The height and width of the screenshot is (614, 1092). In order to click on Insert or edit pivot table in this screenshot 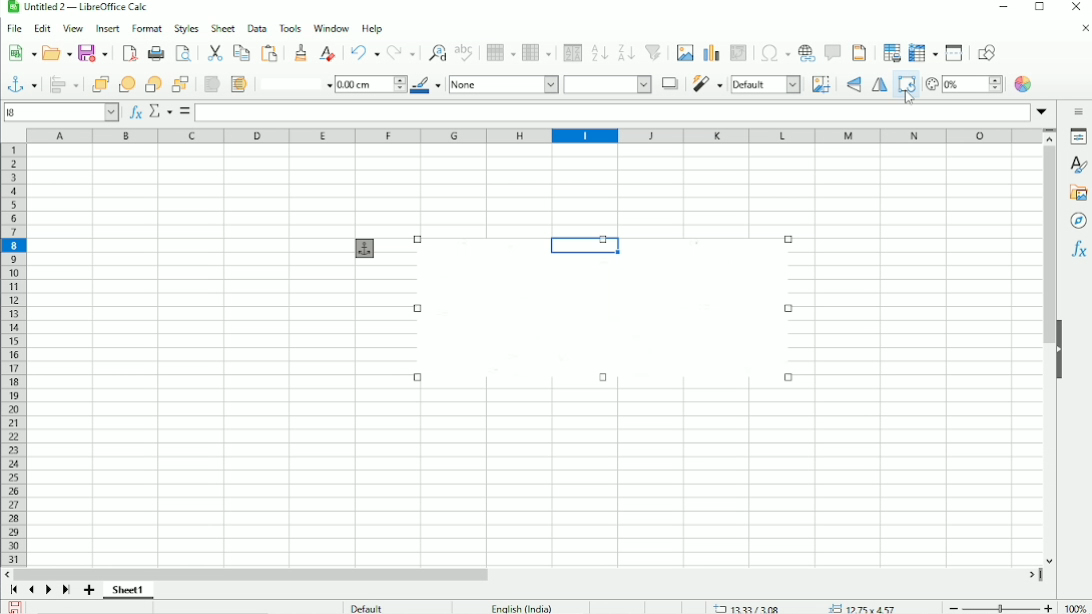, I will do `click(739, 53)`.